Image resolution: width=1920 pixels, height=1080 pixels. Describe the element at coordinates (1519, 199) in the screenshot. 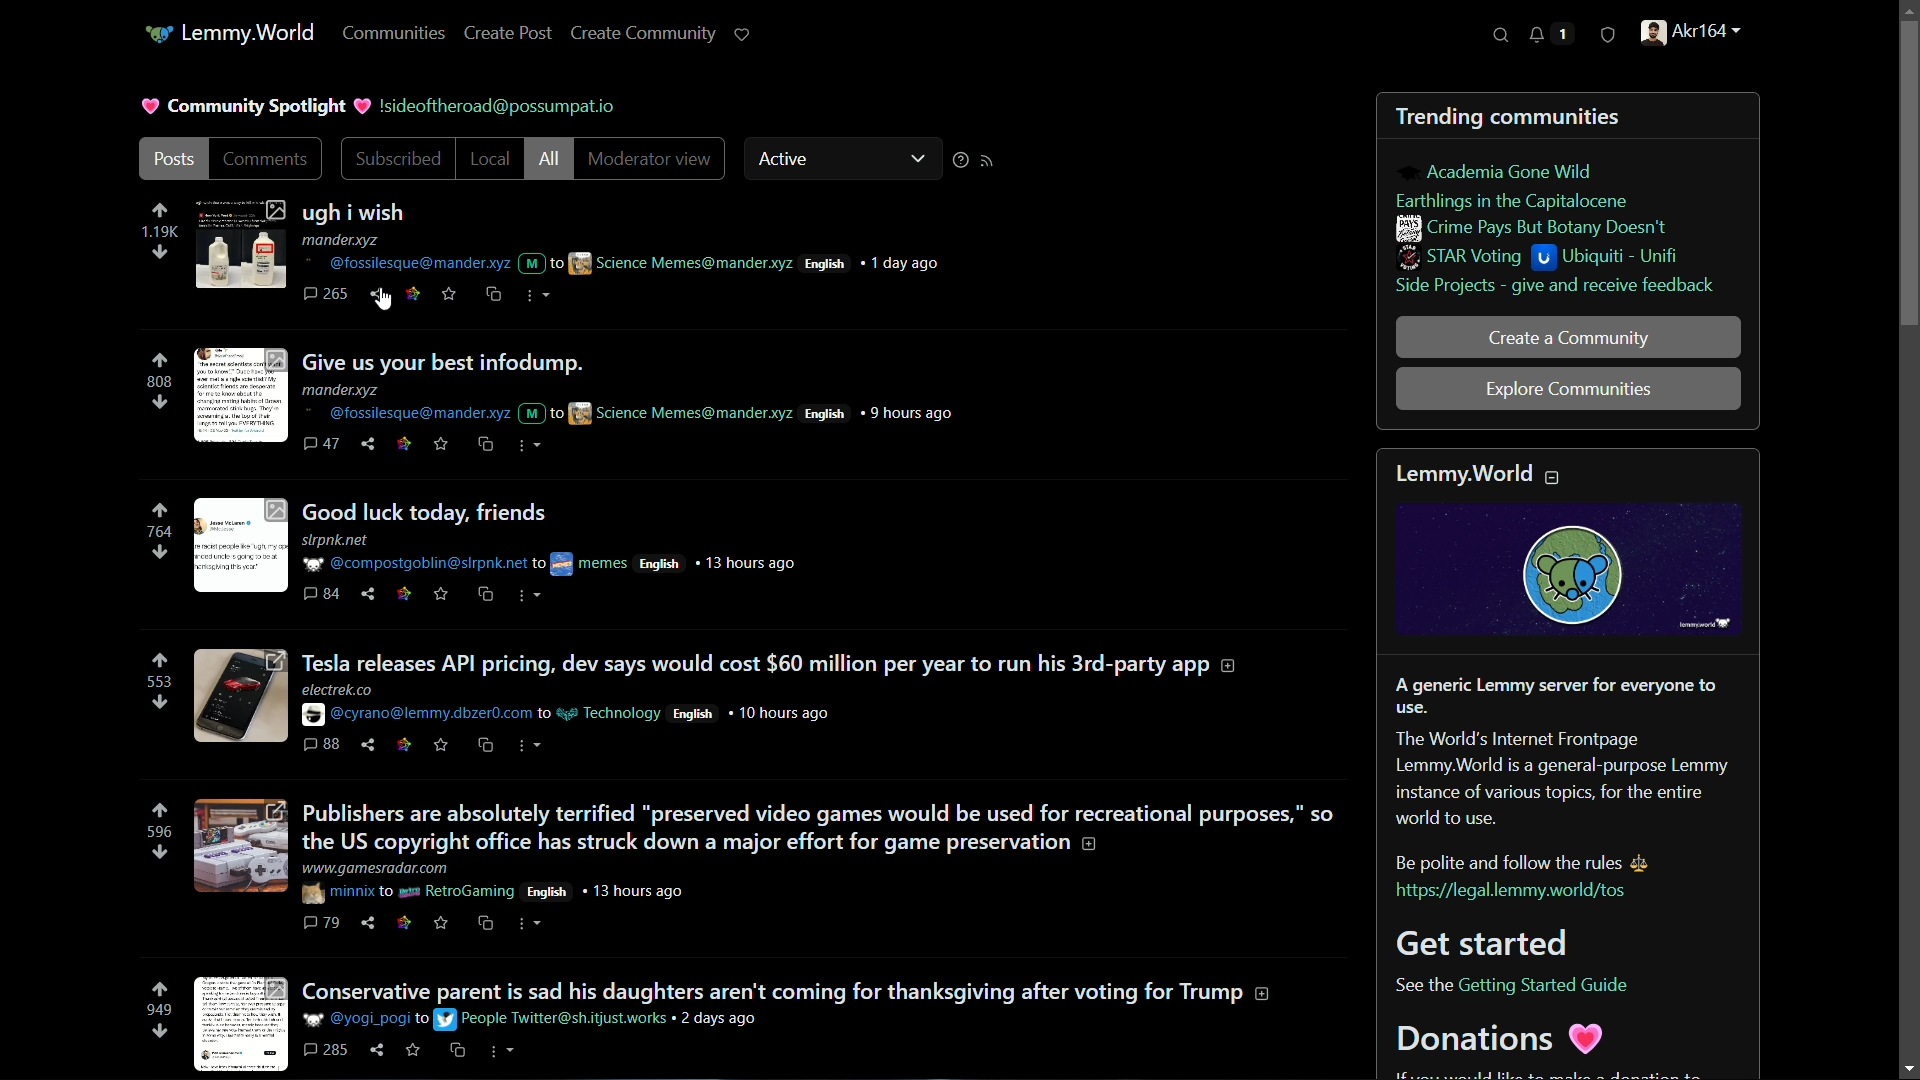

I see `earthlings in the capitalocene` at that location.